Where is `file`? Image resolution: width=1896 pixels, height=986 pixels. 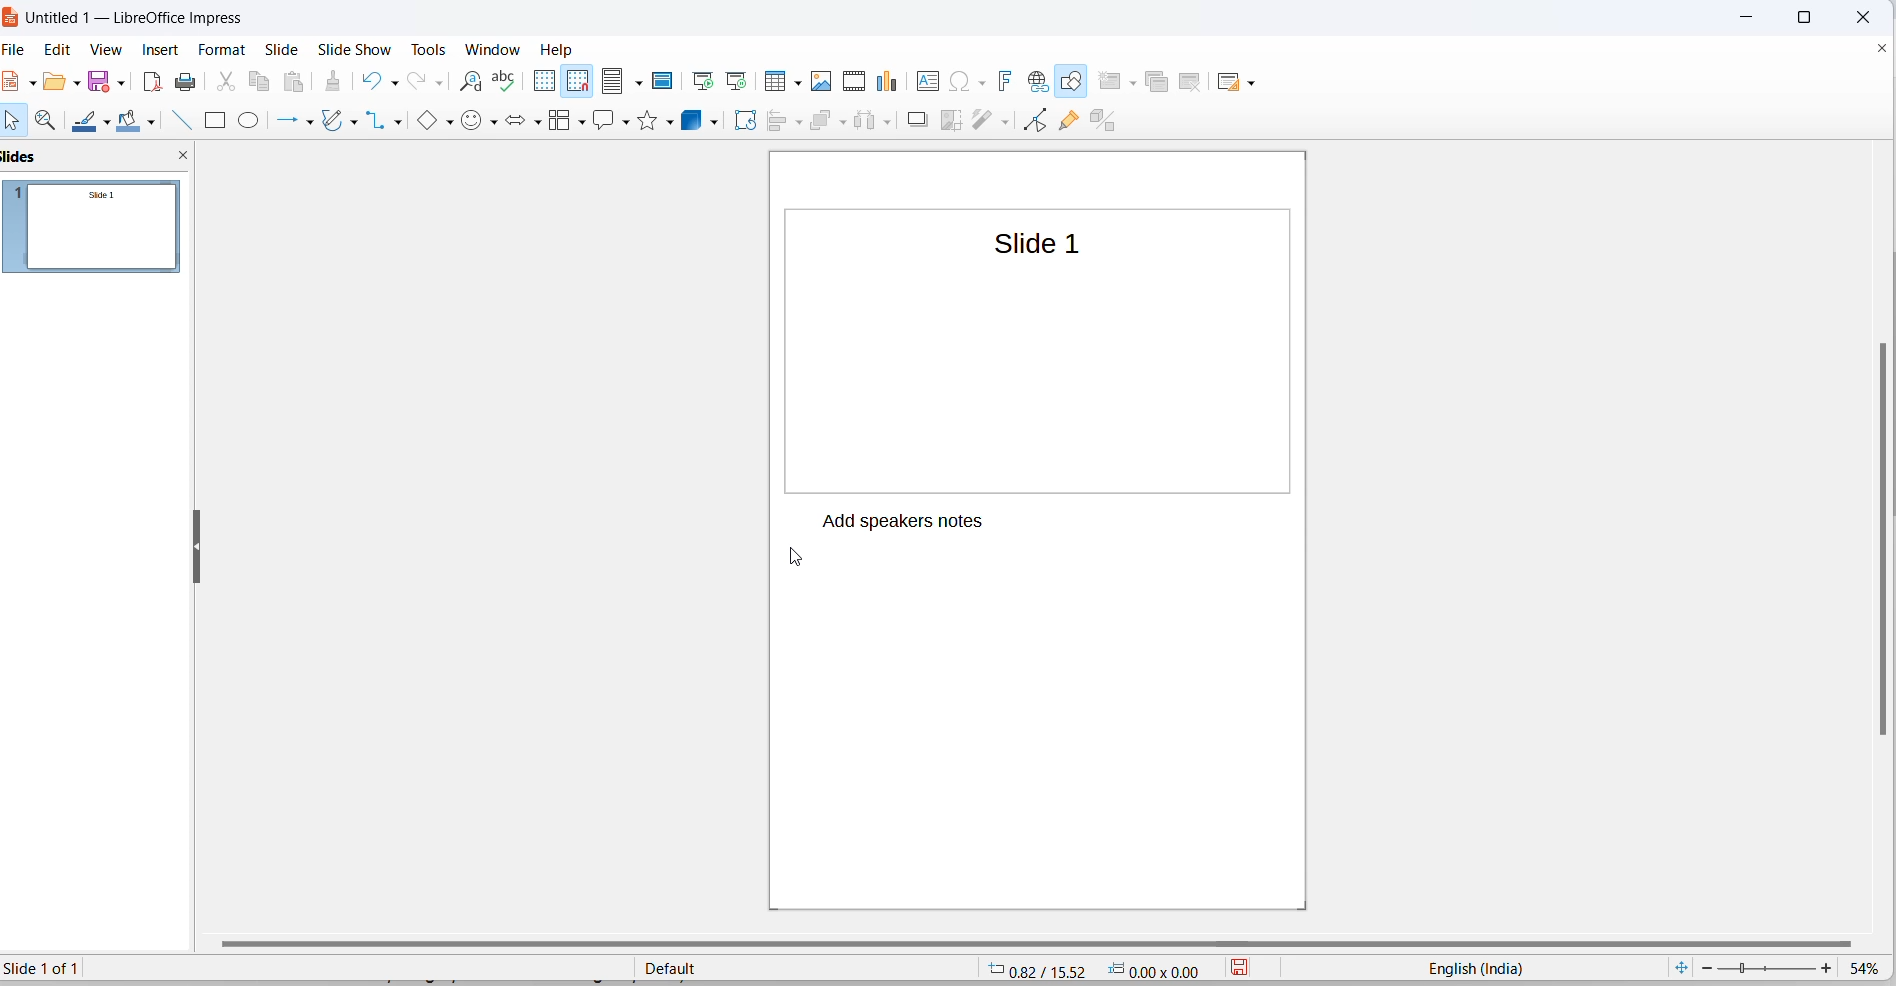 file is located at coordinates (20, 52).